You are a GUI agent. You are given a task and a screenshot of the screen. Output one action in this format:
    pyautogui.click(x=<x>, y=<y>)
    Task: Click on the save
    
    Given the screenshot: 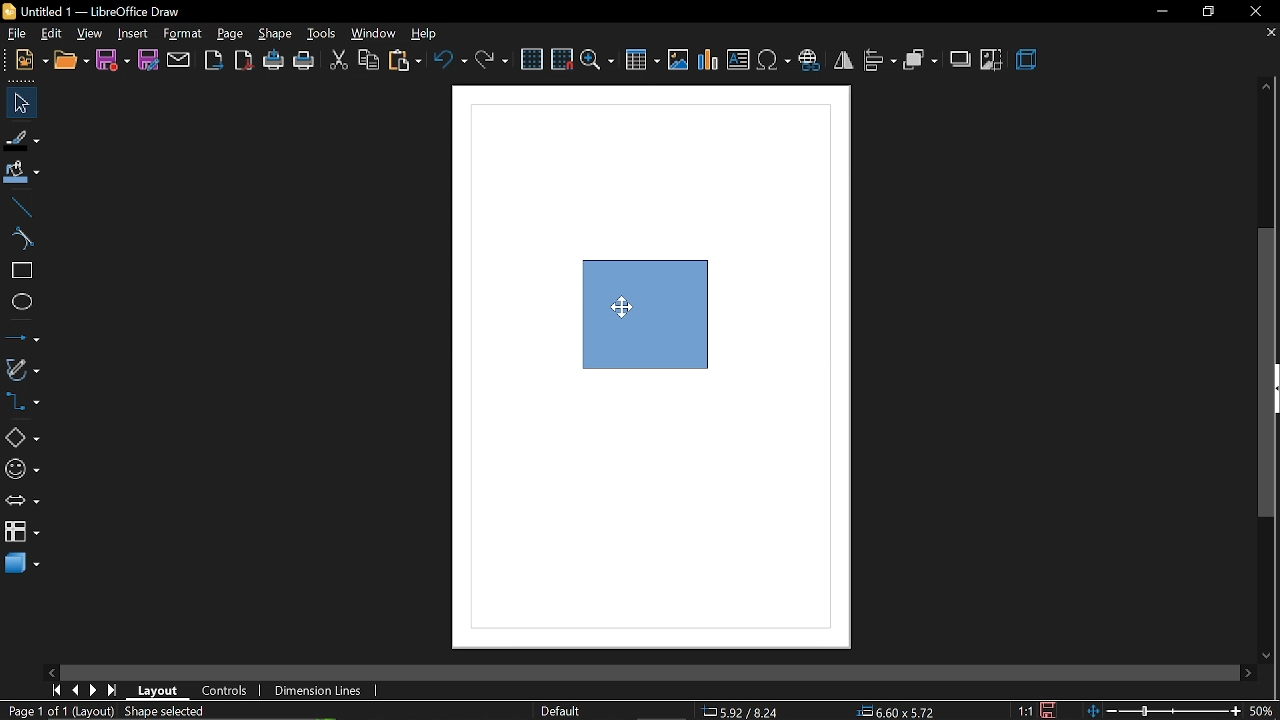 What is the action you would take?
    pyautogui.click(x=1046, y=710)
    